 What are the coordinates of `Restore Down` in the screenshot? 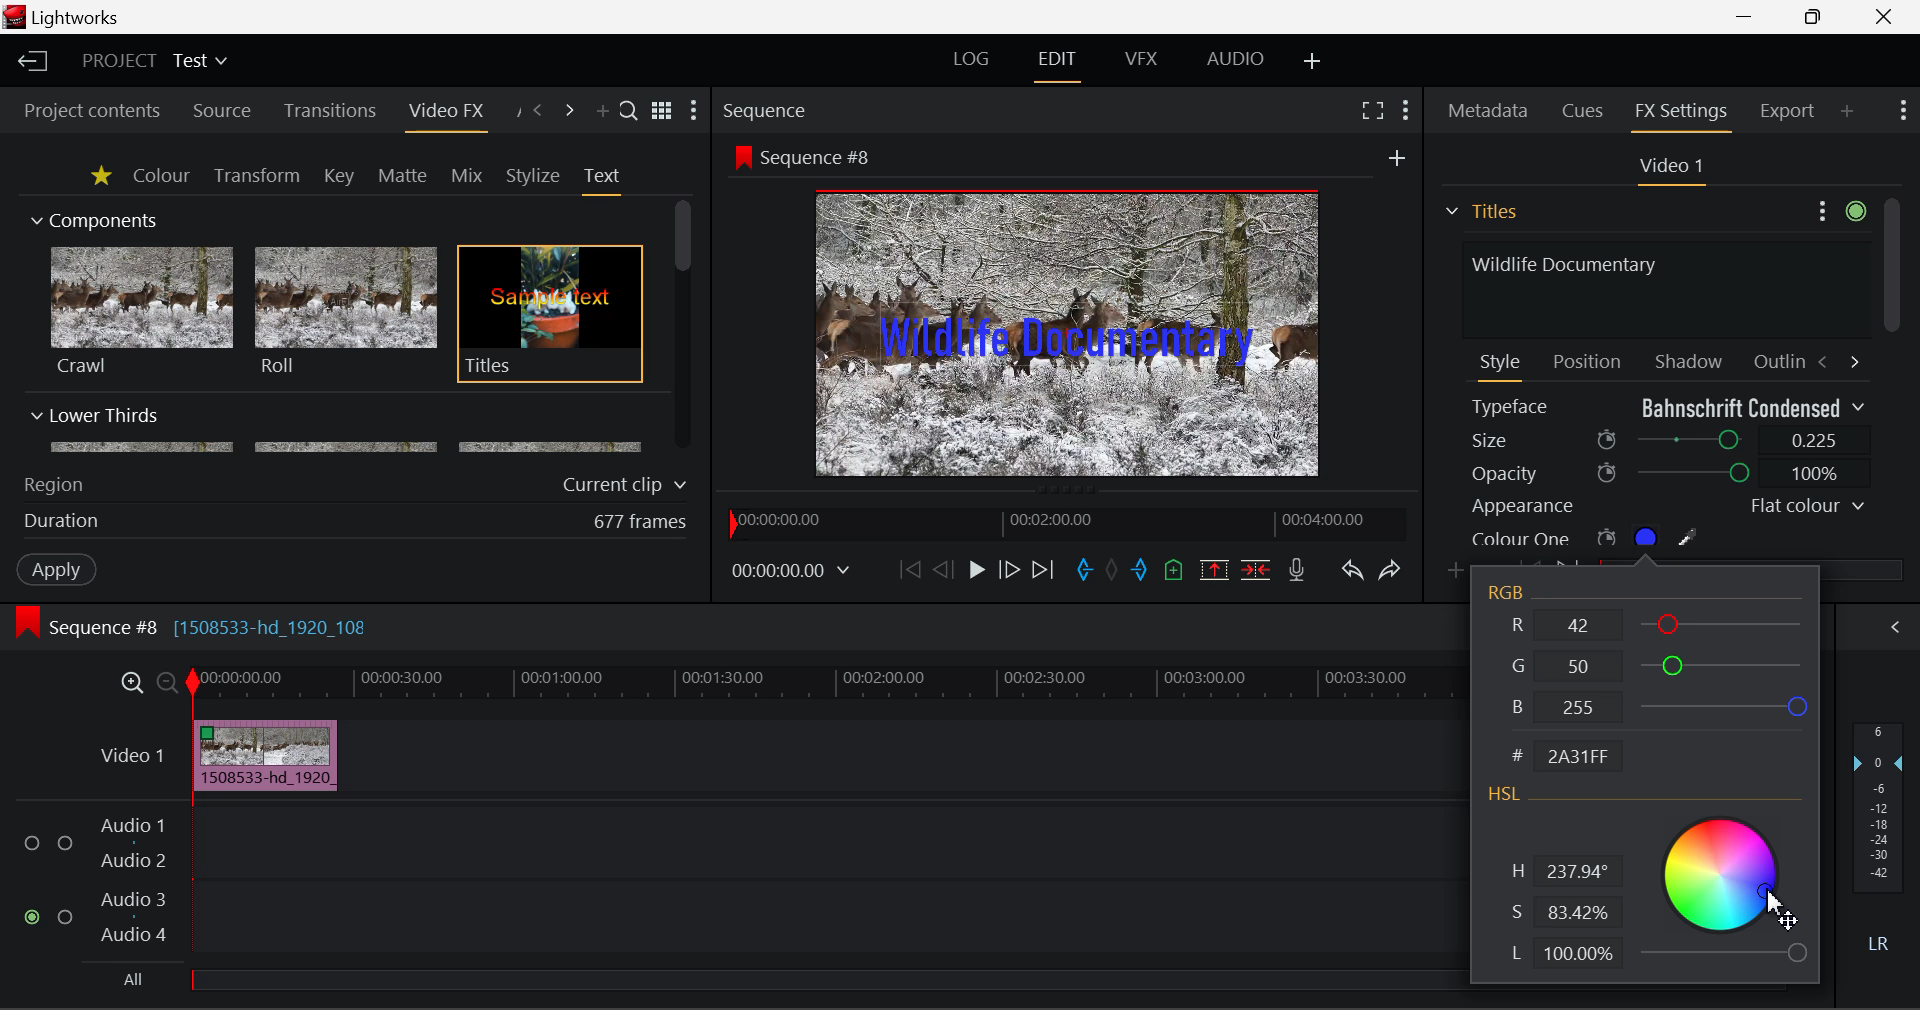 It's located at (1746, 14).